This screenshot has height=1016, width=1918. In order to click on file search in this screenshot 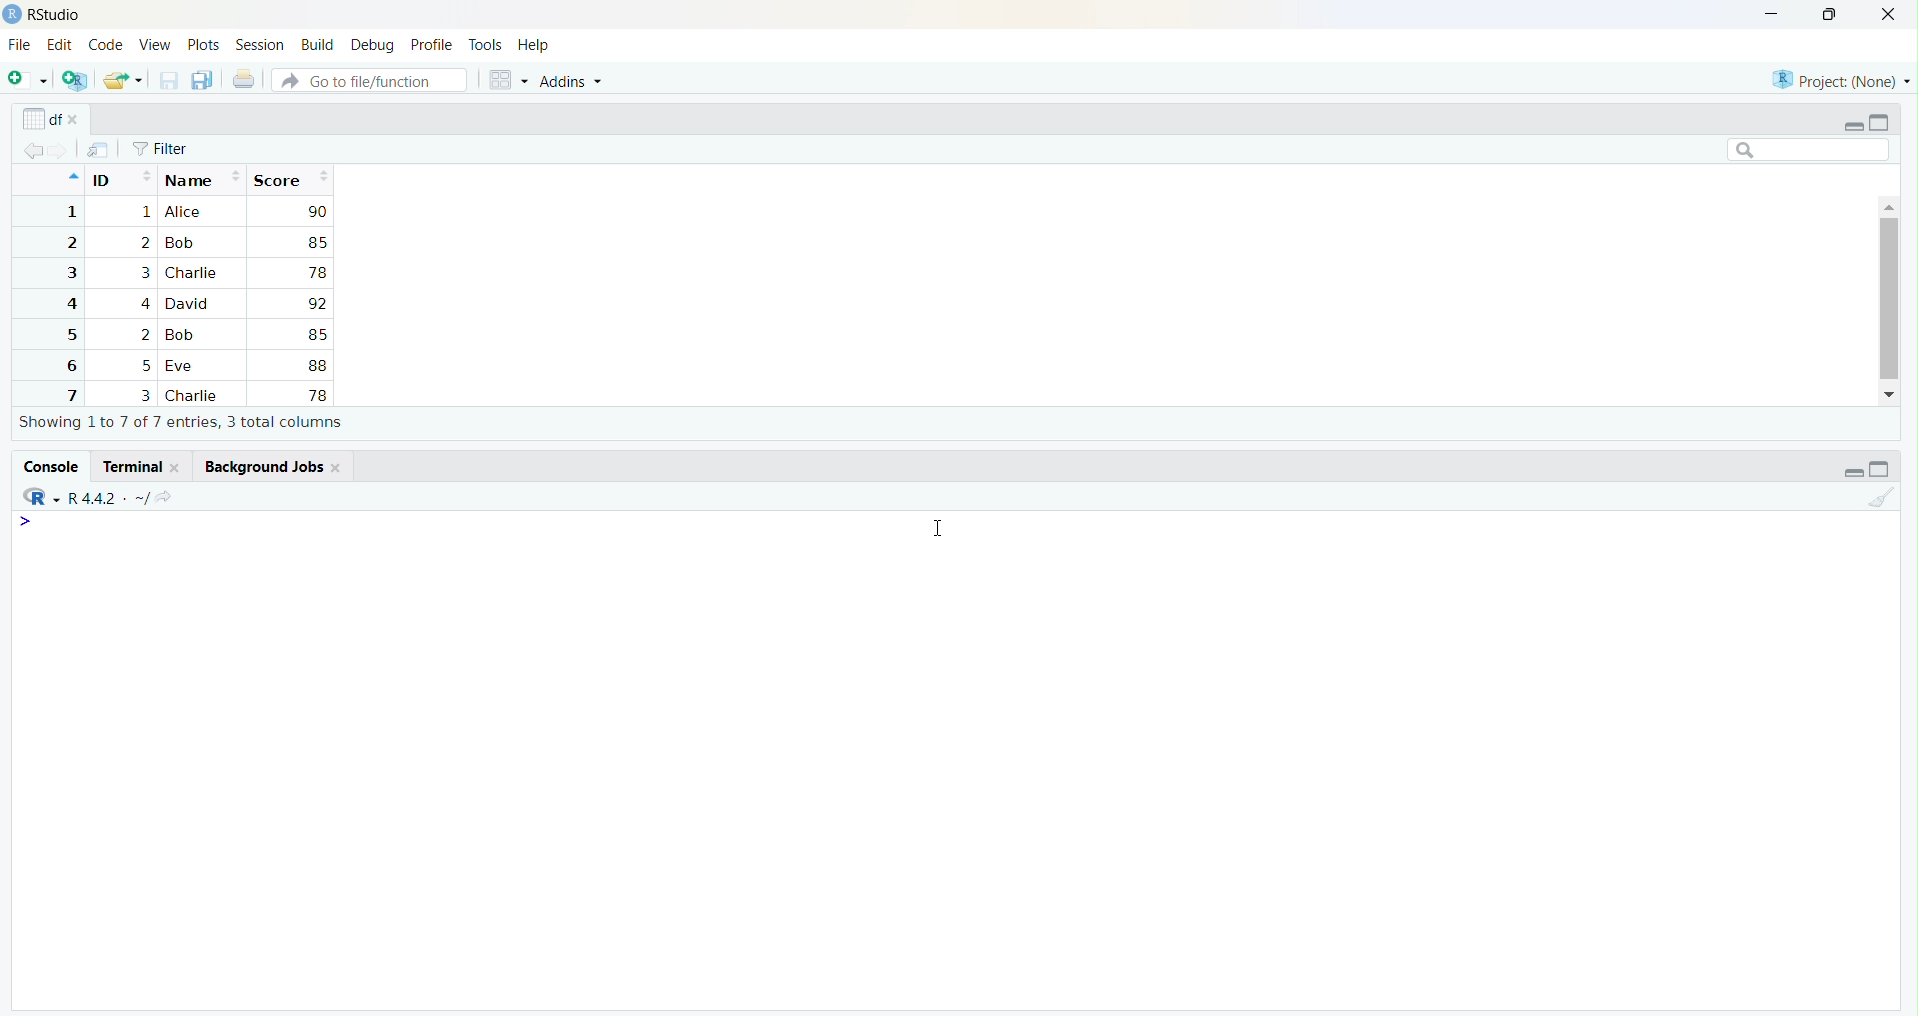, I will do `click(372, 79)`.